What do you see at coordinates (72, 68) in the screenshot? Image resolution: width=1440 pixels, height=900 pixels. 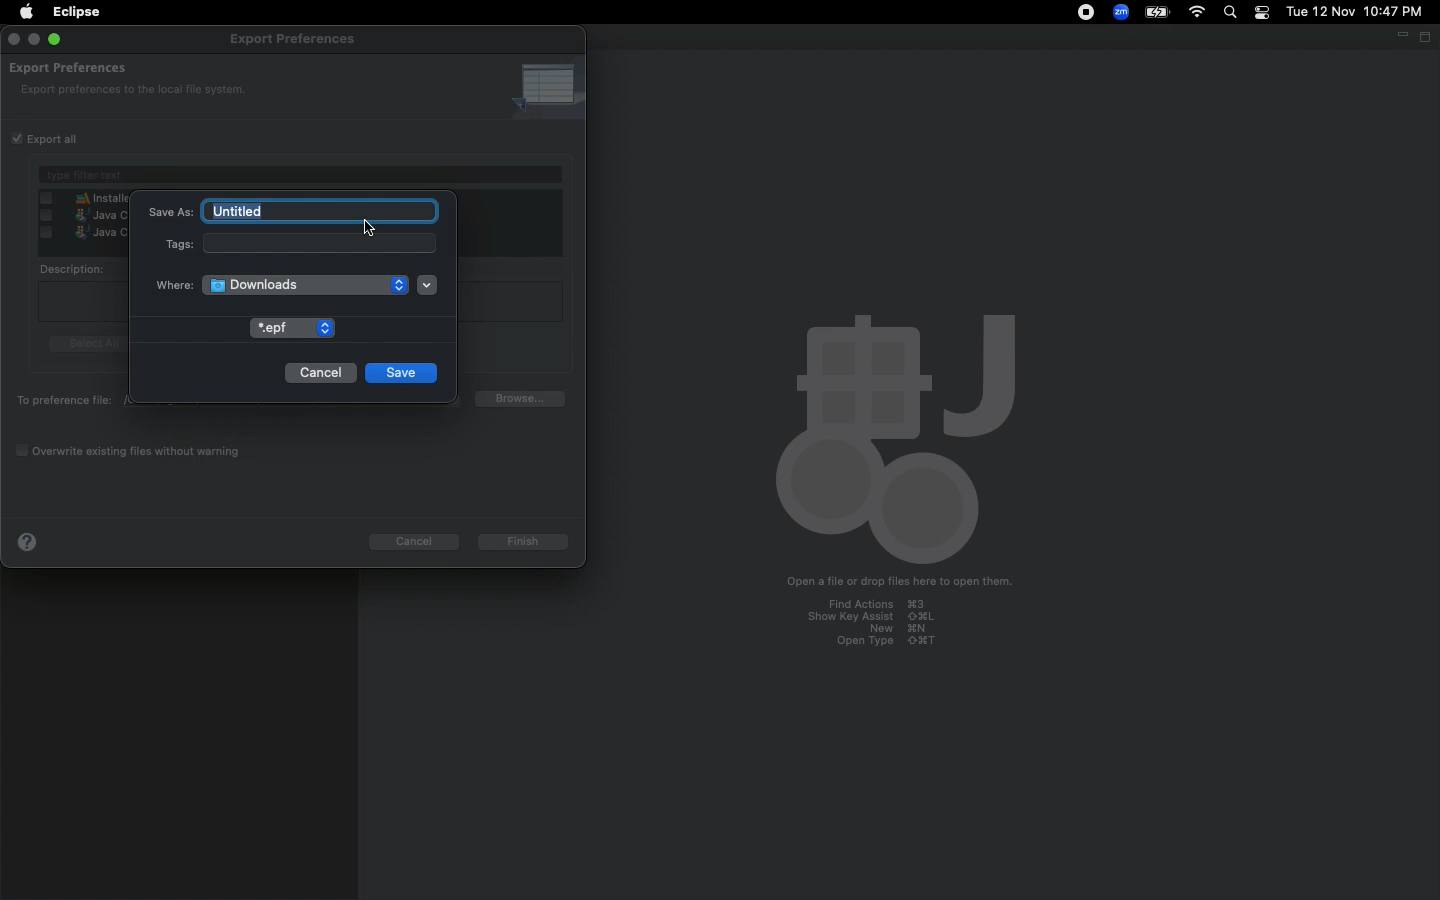 I see `Export preferences` at bounding box center [72, 68].